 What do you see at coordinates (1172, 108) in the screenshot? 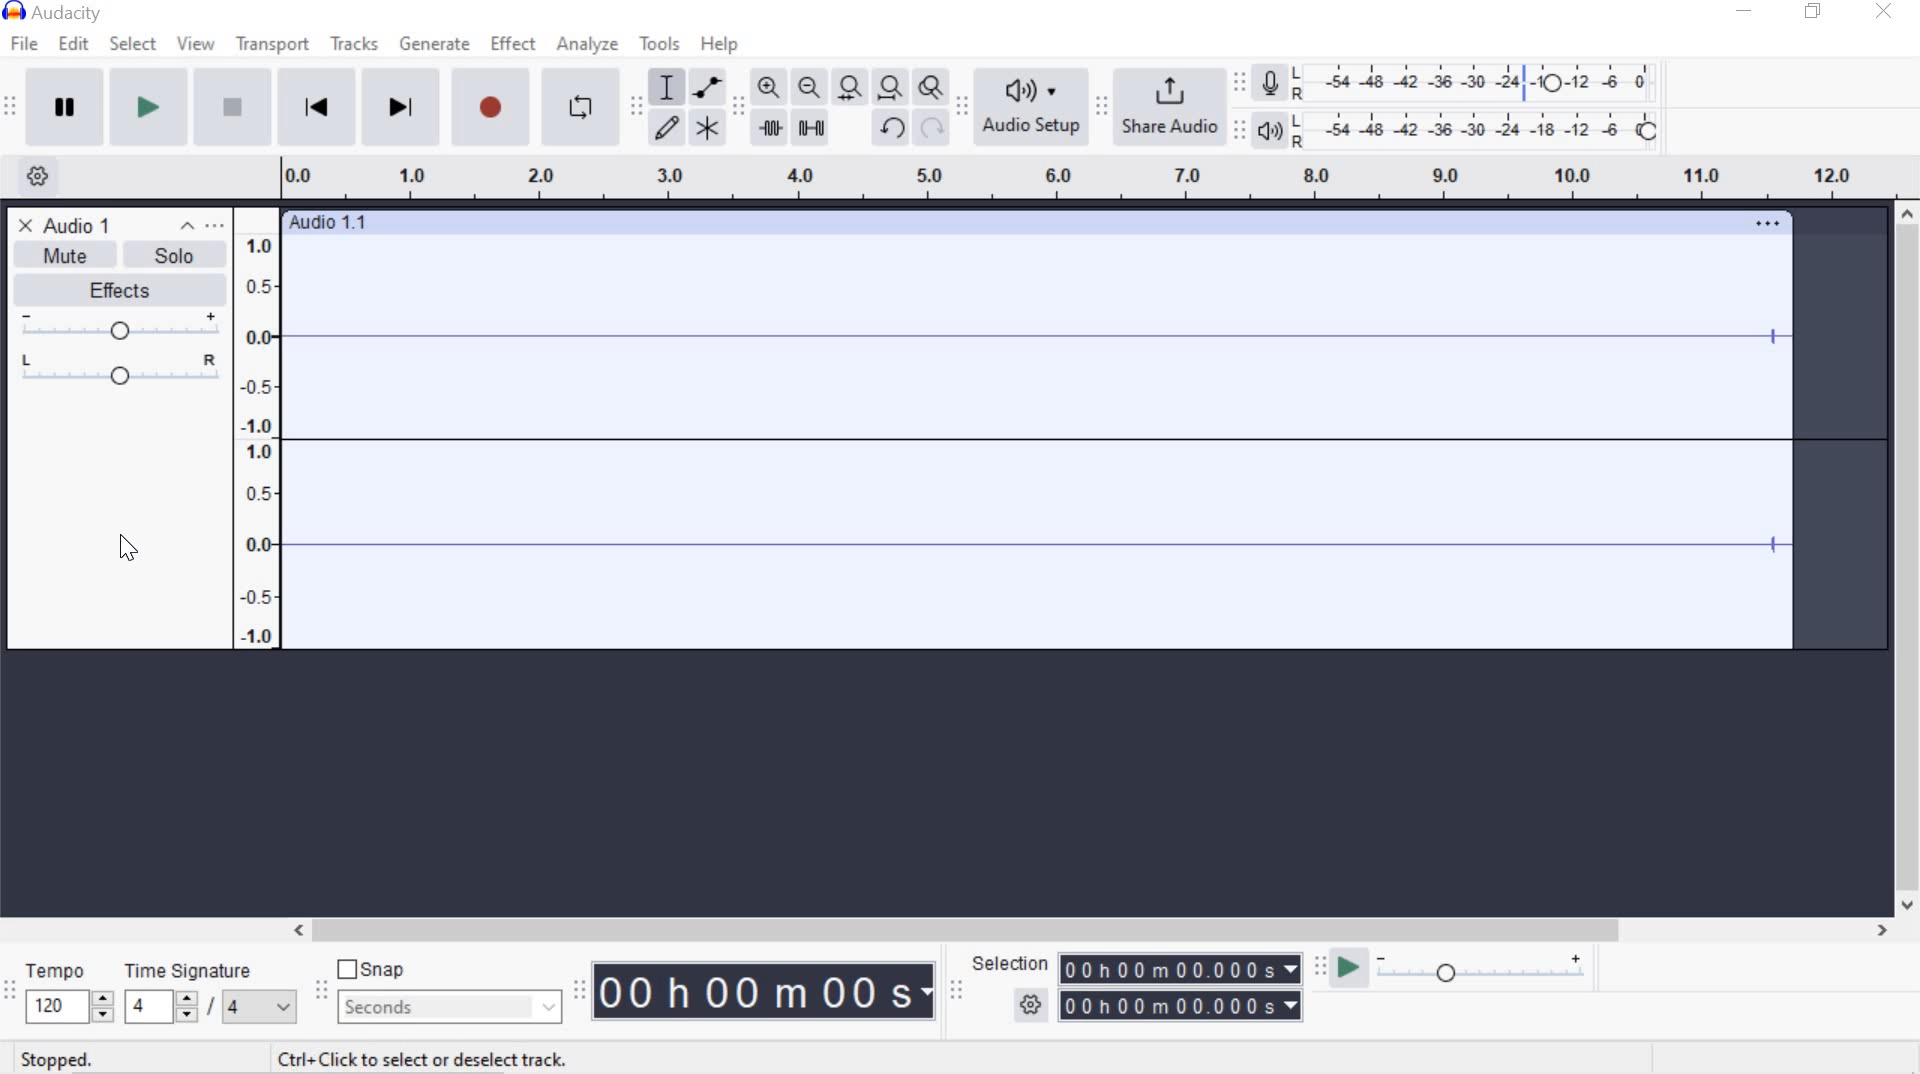
I see `Share audio` at bounding box center [1172, 108].